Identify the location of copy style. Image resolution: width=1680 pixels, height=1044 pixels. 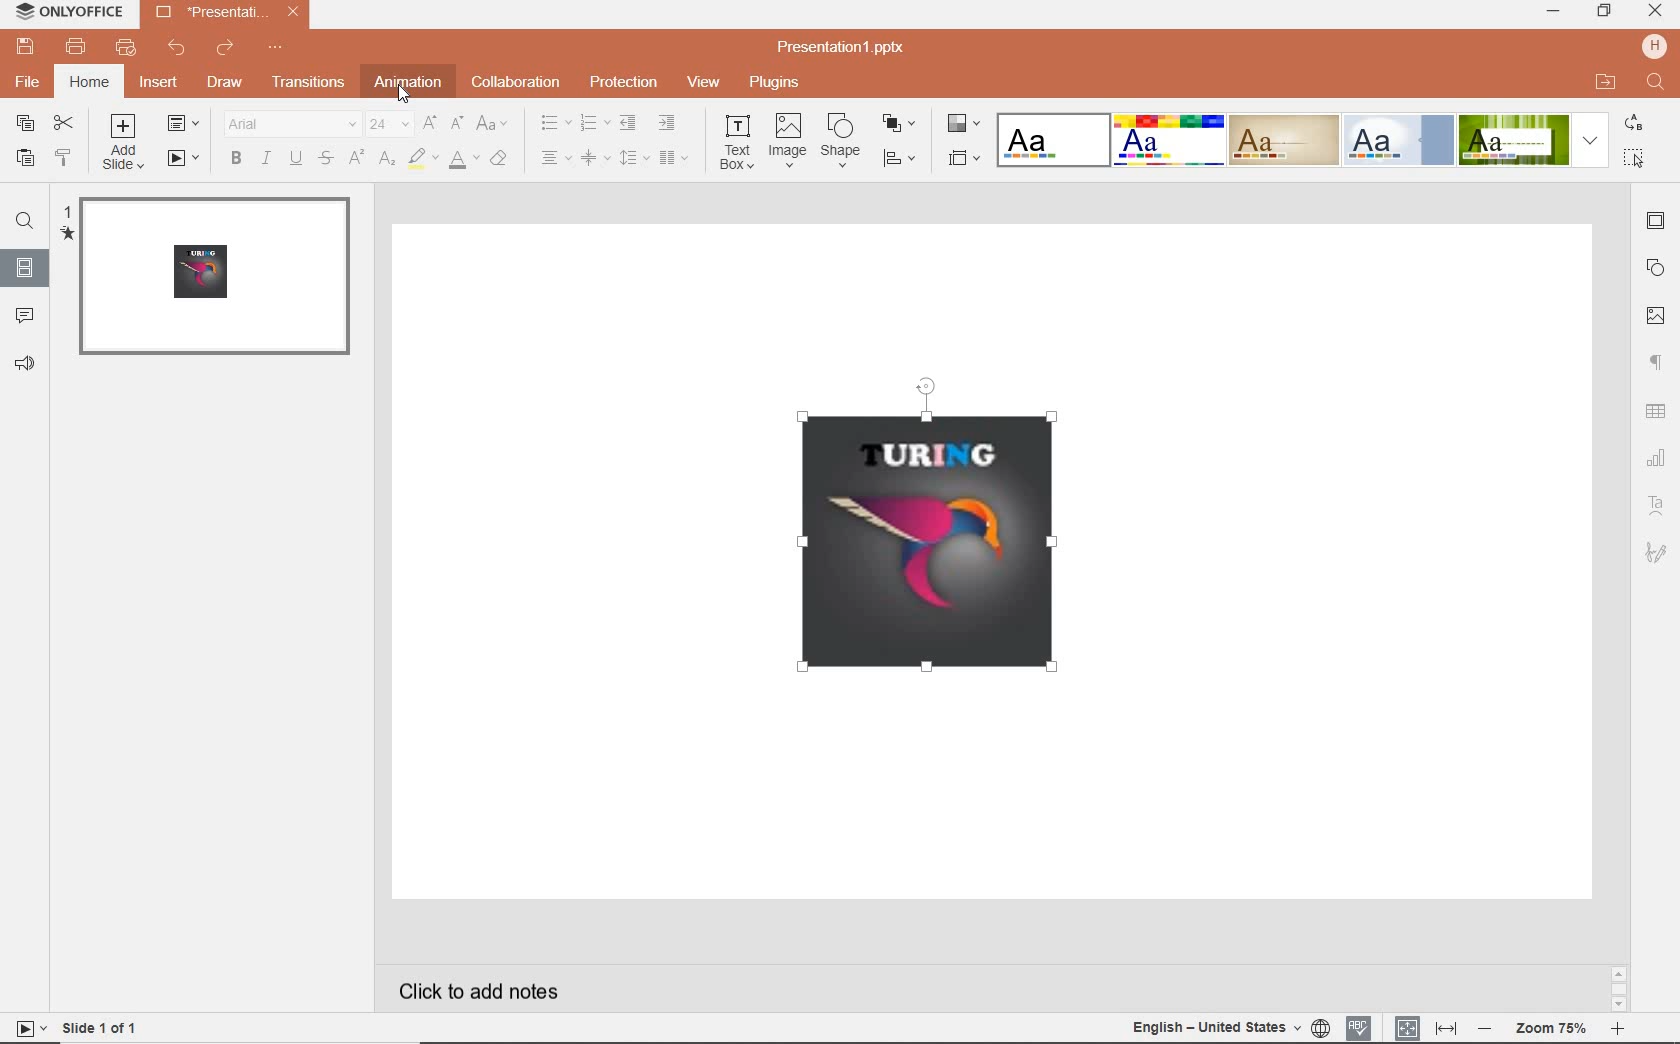
(65, 157).